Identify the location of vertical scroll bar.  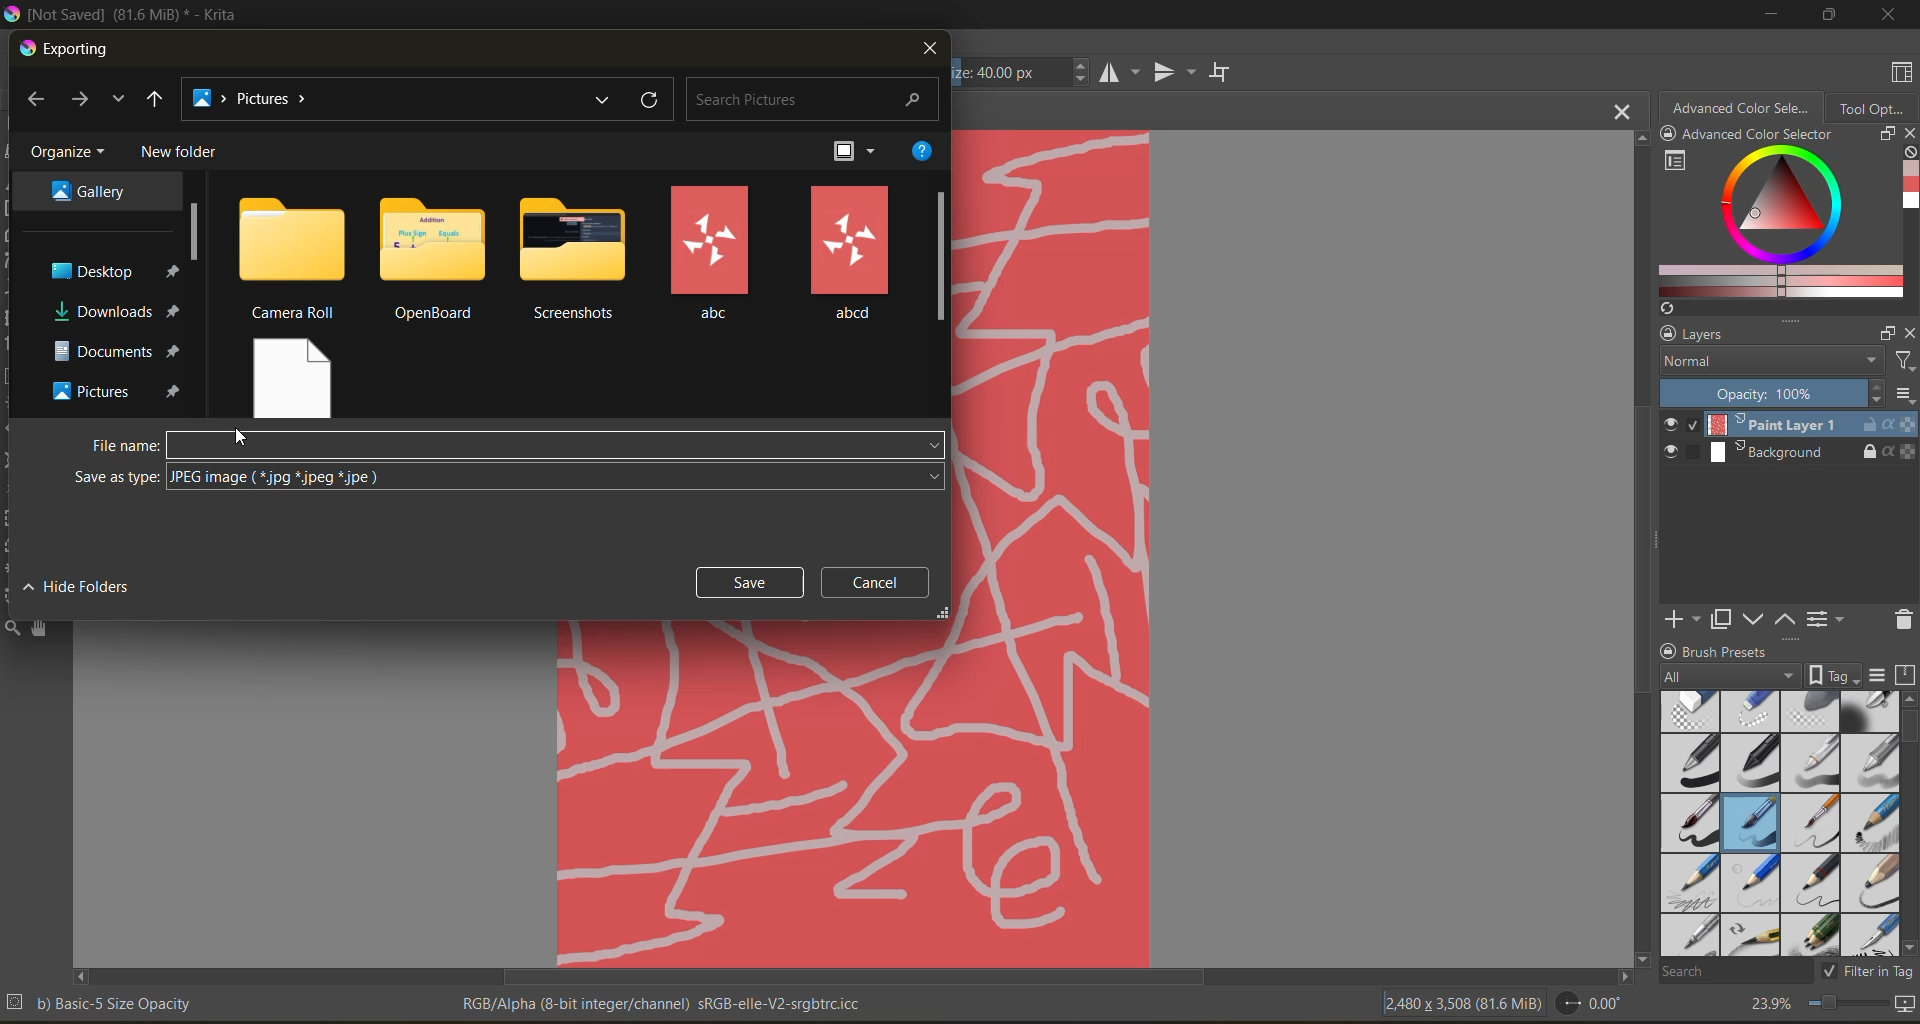
(941, 257).